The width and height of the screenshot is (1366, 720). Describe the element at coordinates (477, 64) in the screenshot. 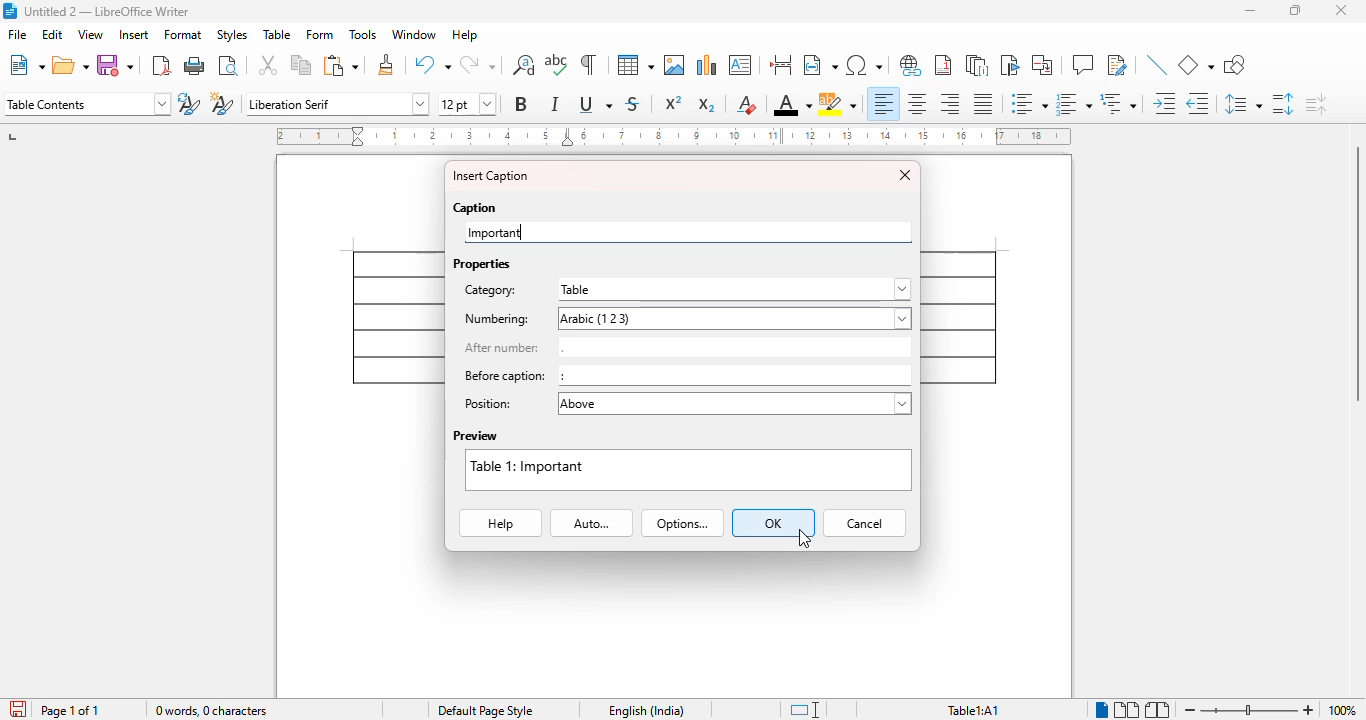

I see `redo` at that location.